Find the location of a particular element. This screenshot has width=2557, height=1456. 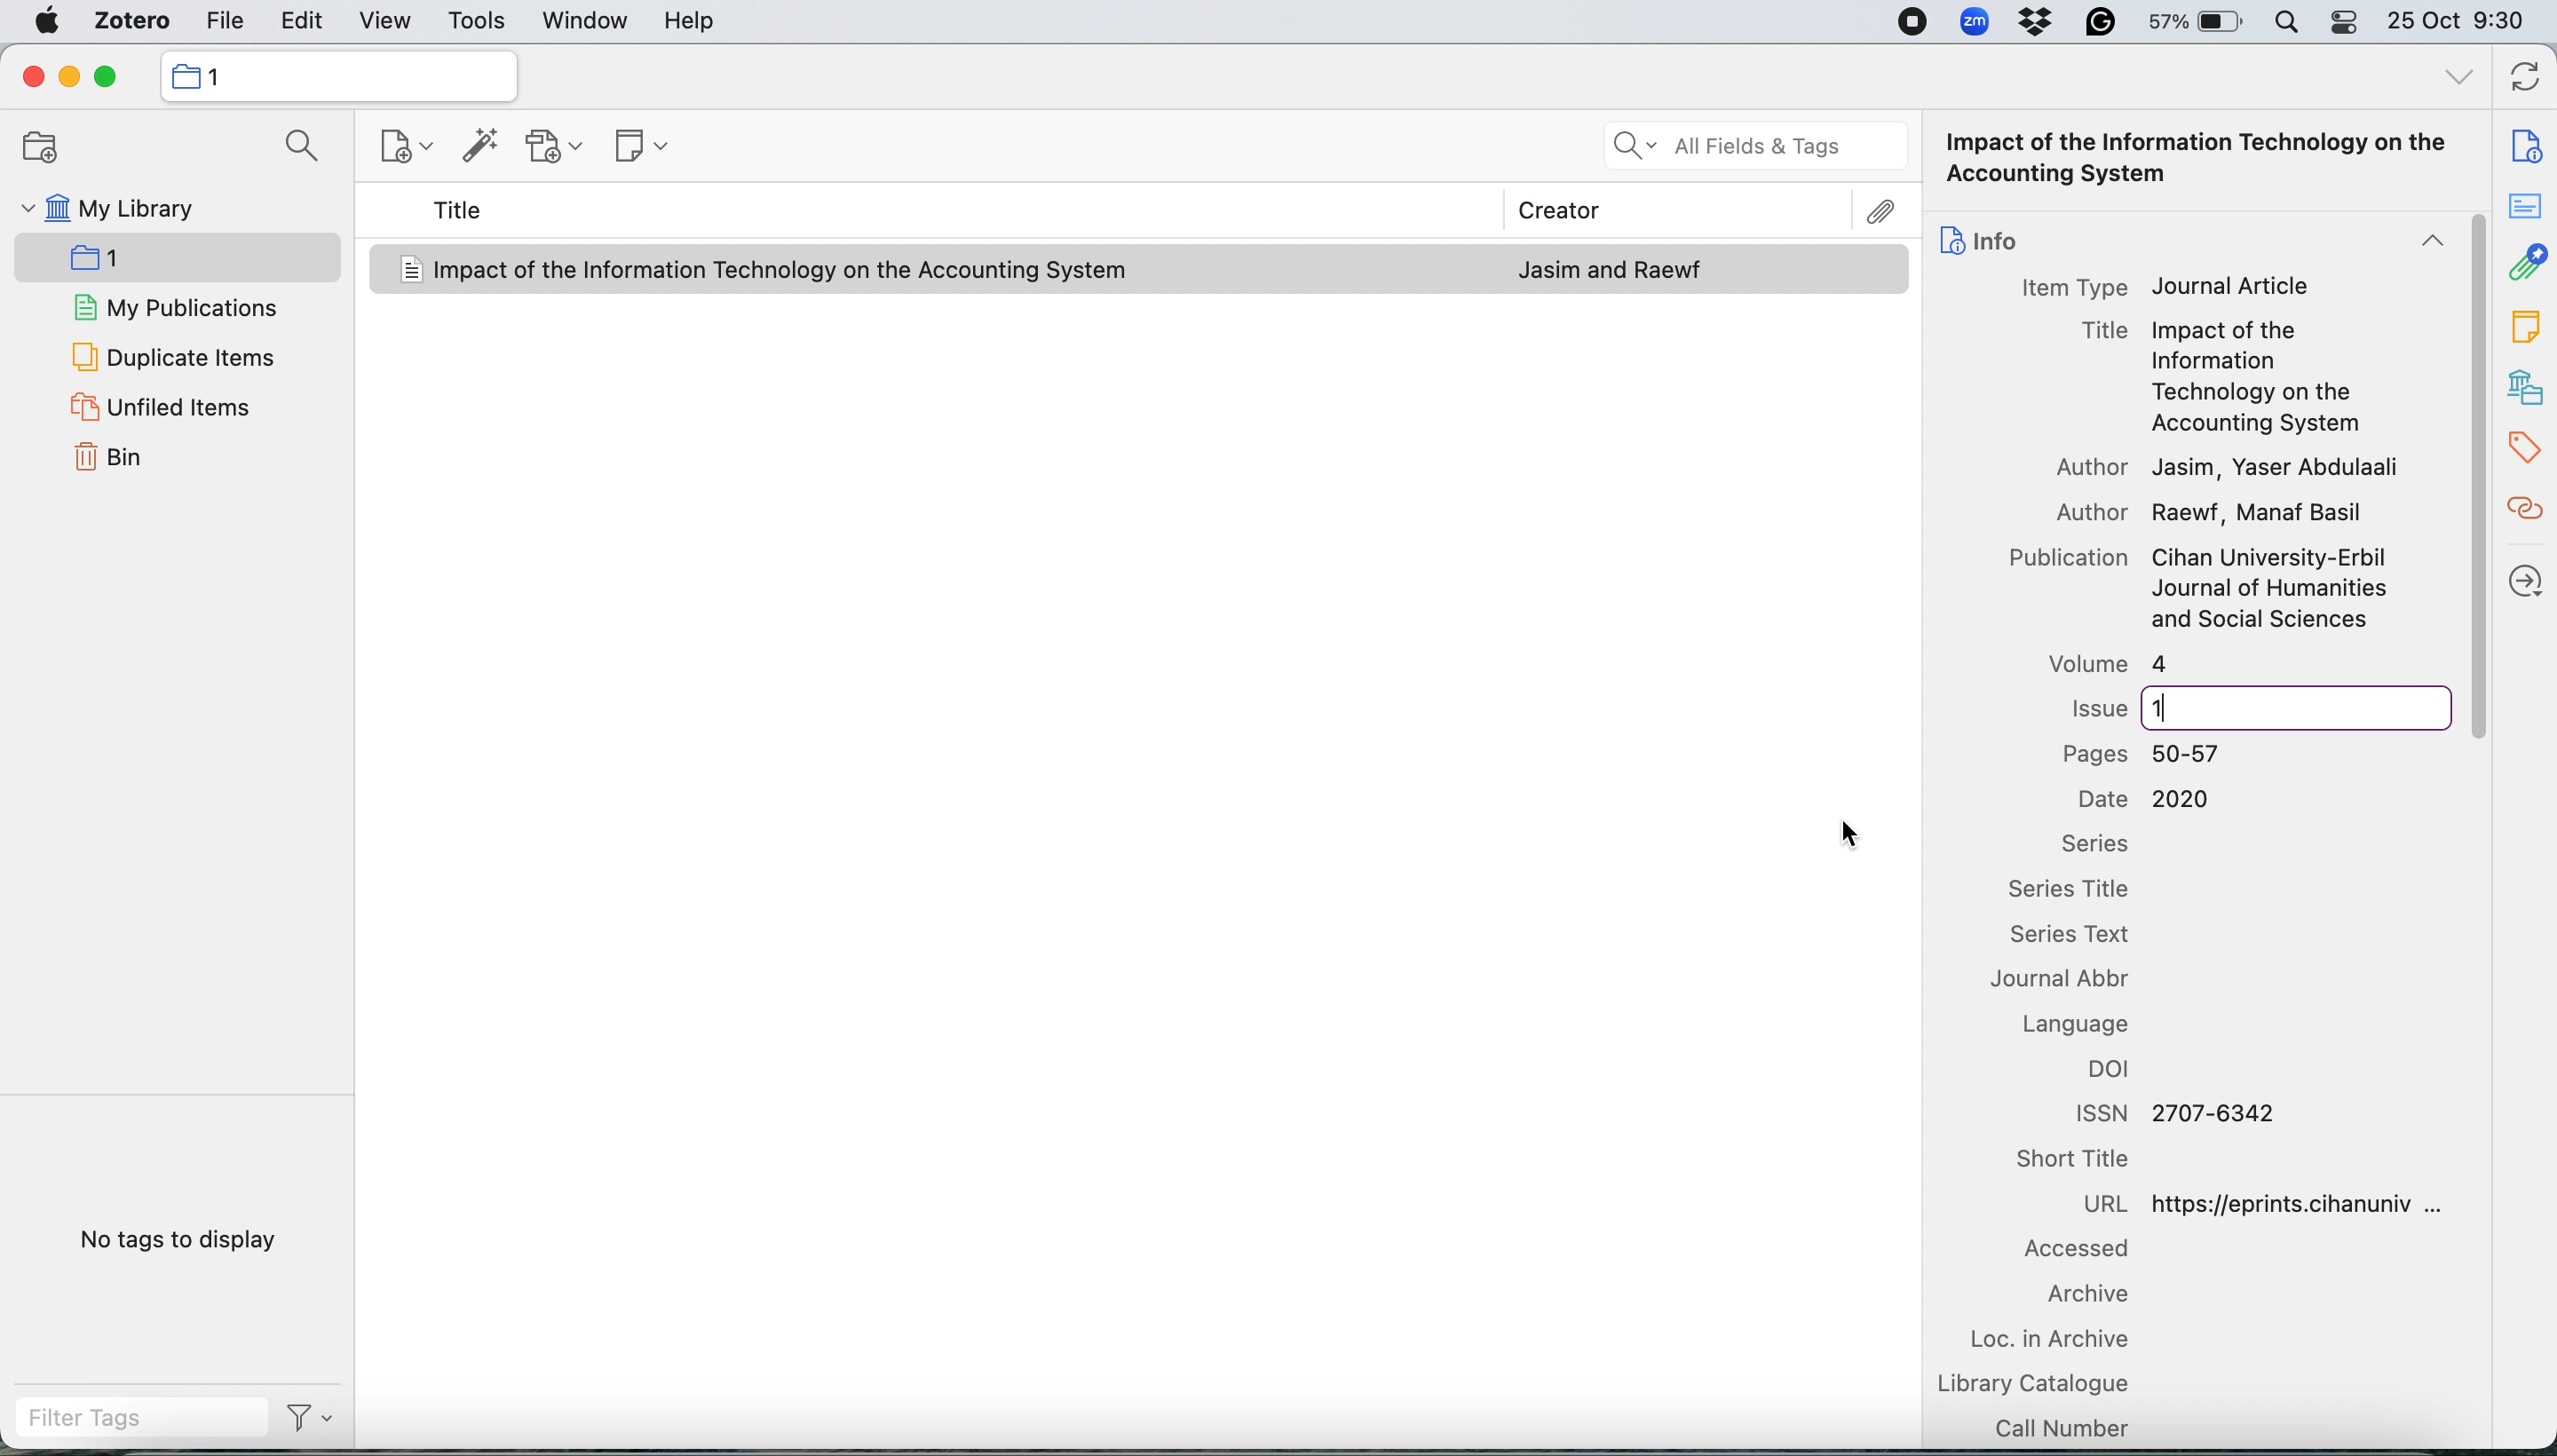

item type  is located at coordinates (2072, 286).